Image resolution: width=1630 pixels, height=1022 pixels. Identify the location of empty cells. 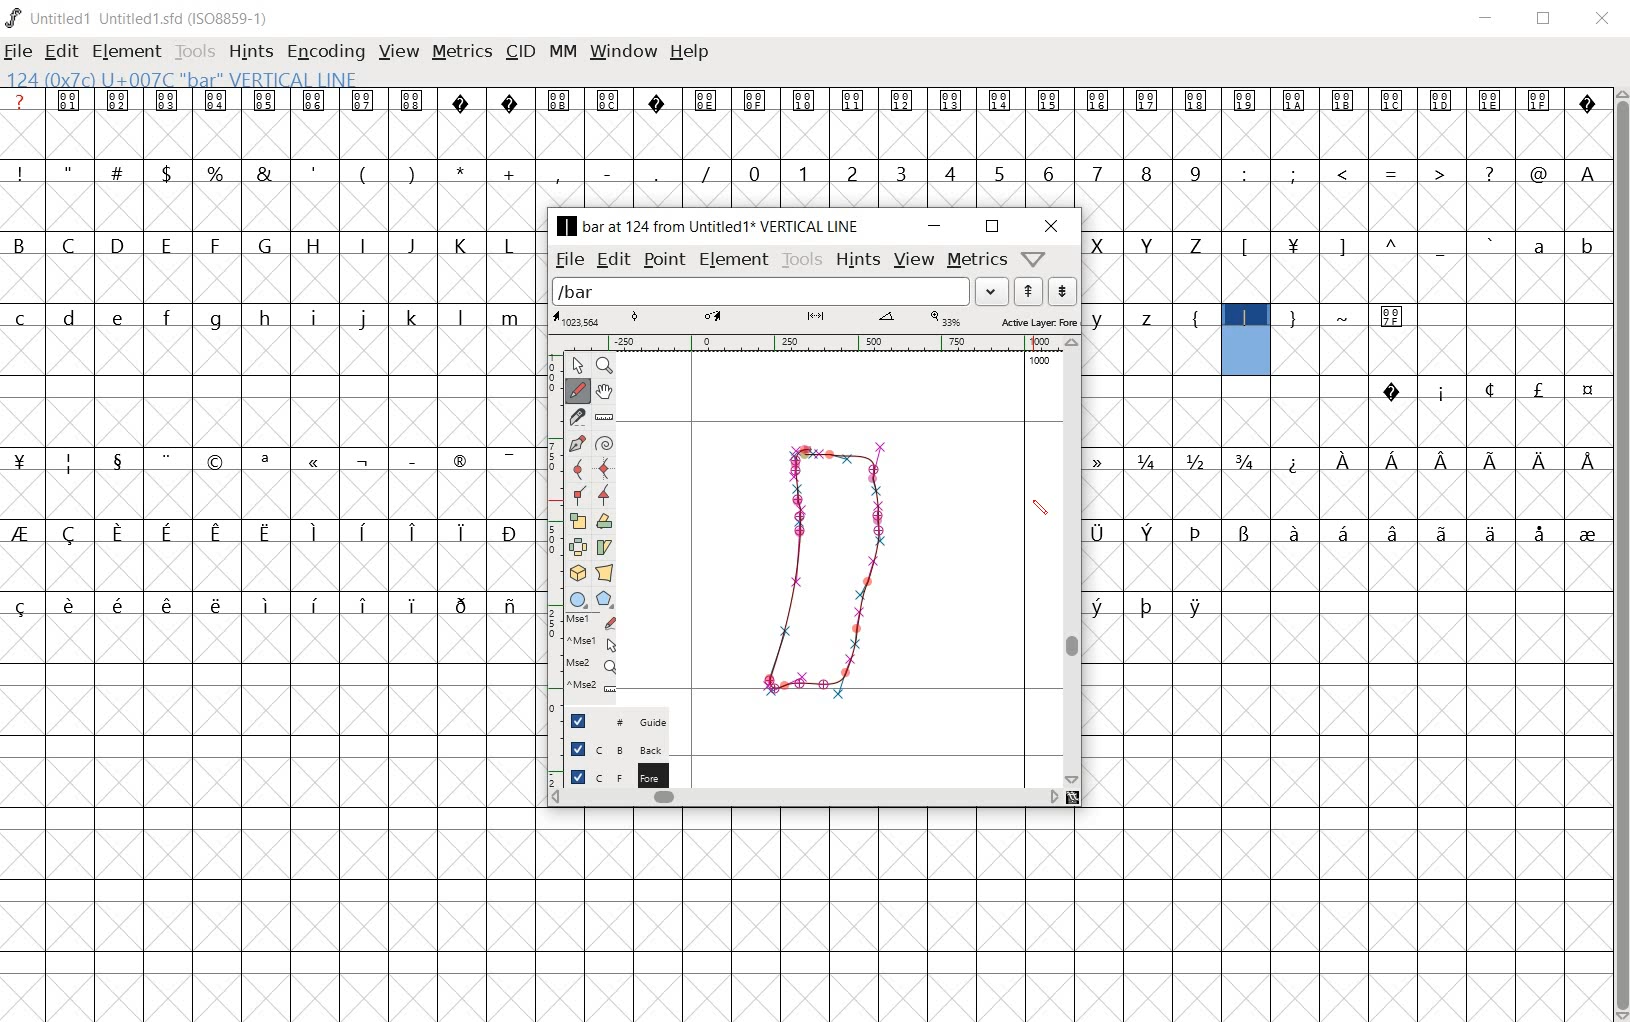
(269, 423).